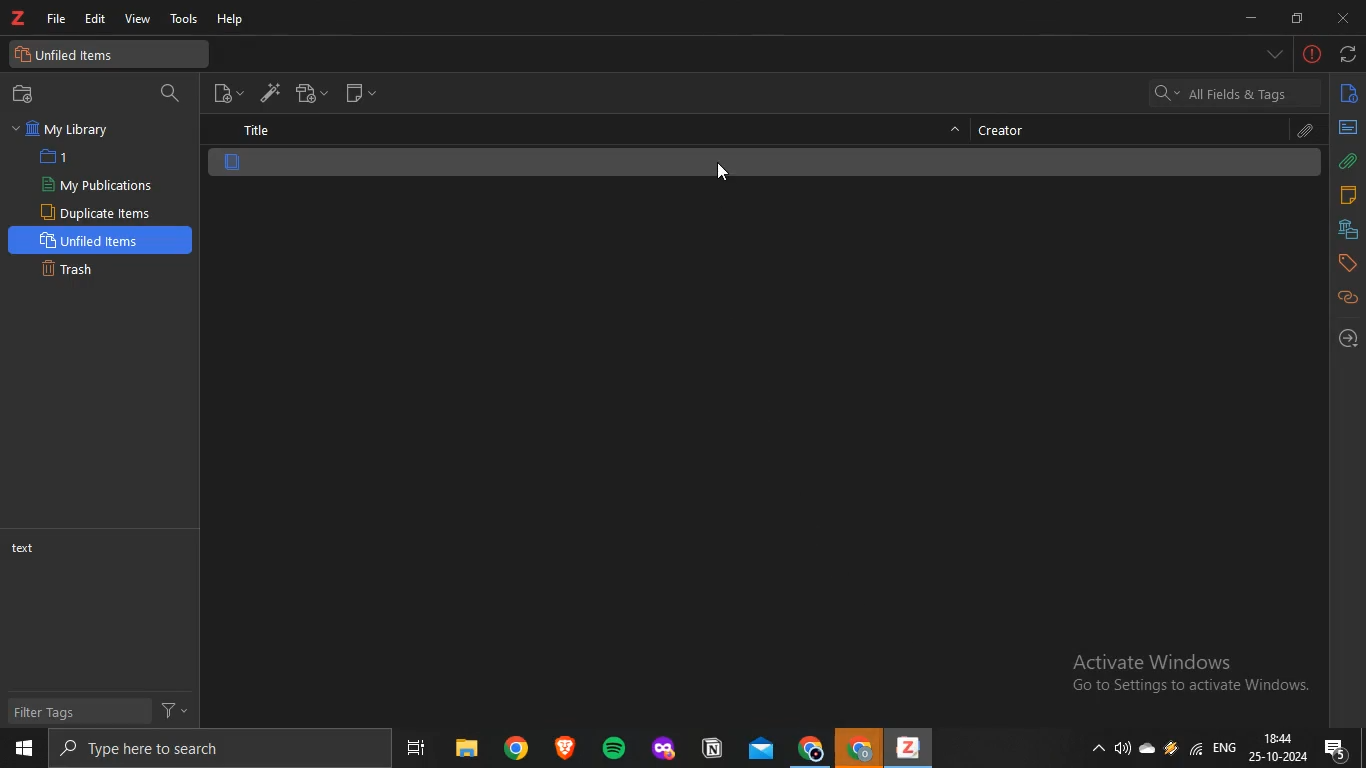 This screenshot has height=768, width=1366. I want to click on task view, so click(414, 748).